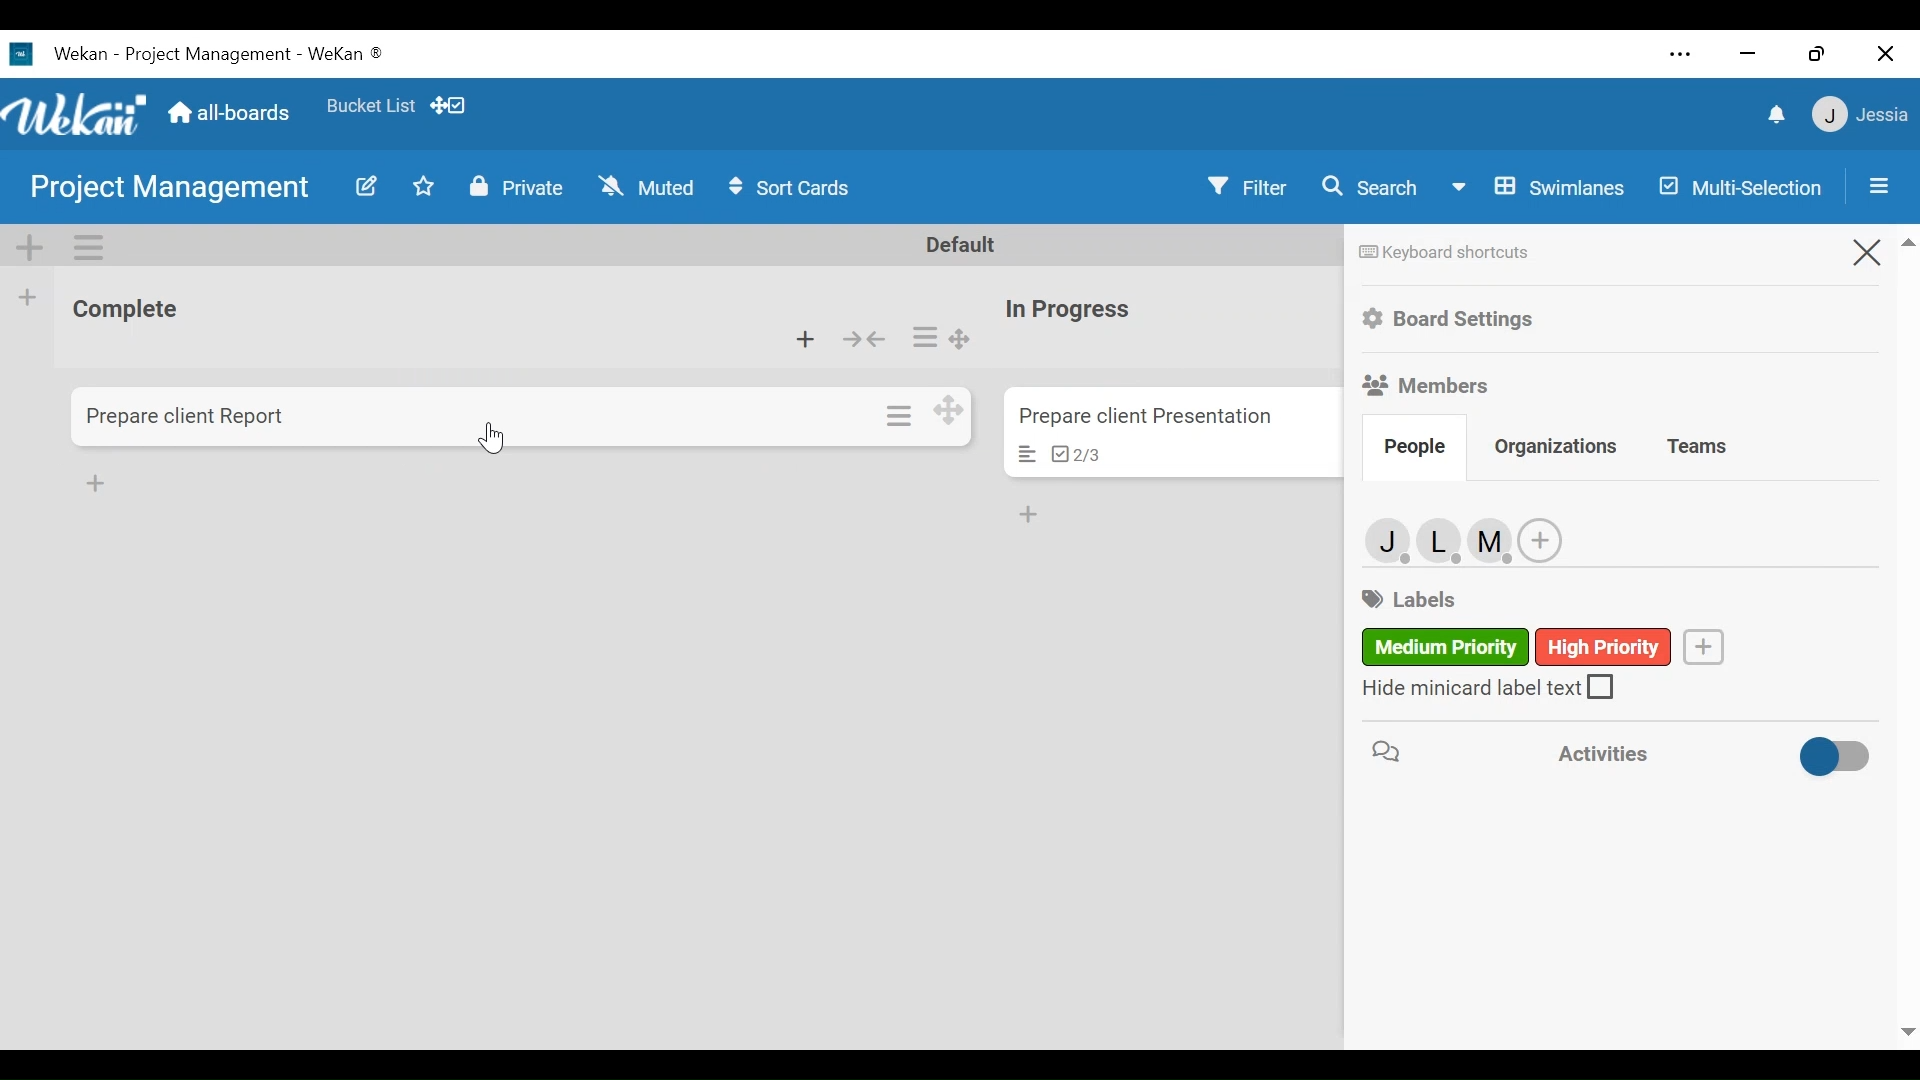  I want to click on Add card to the top of the list, so click(807, 340).